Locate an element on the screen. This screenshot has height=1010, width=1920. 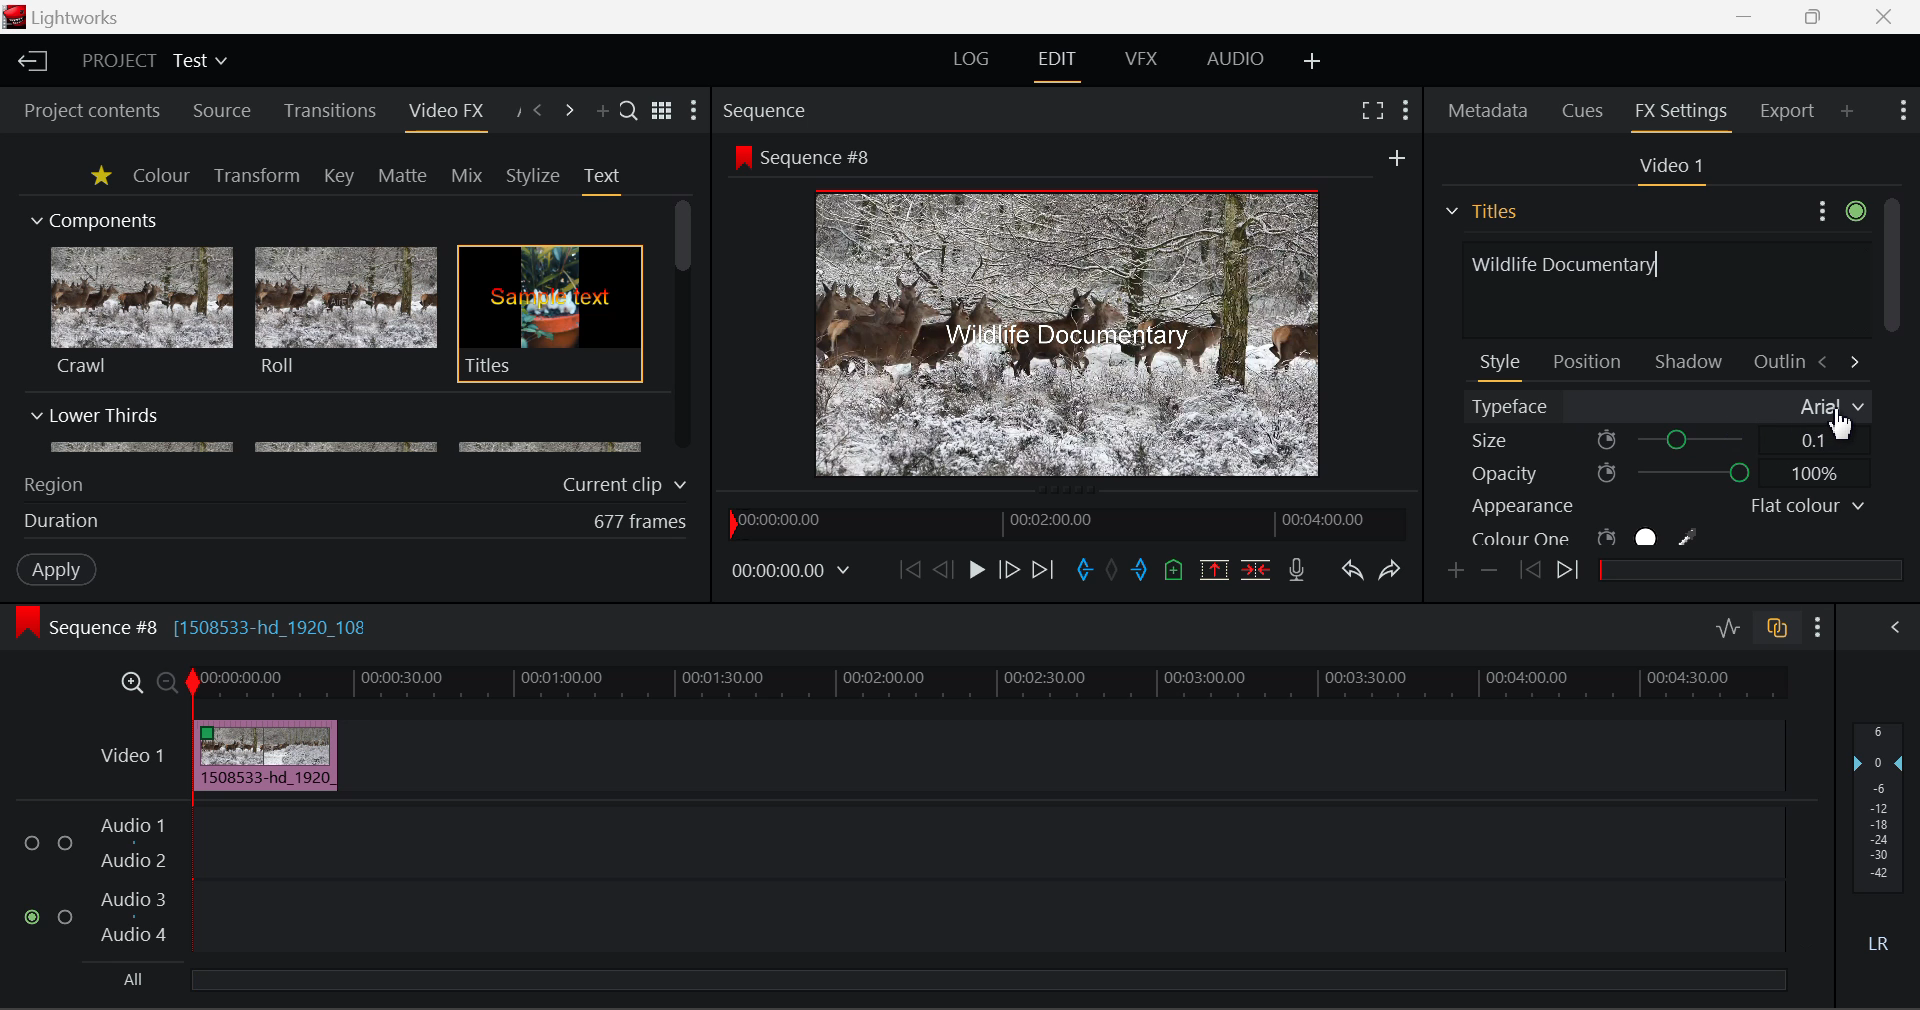
Position is located at coordinates (1590, 360).